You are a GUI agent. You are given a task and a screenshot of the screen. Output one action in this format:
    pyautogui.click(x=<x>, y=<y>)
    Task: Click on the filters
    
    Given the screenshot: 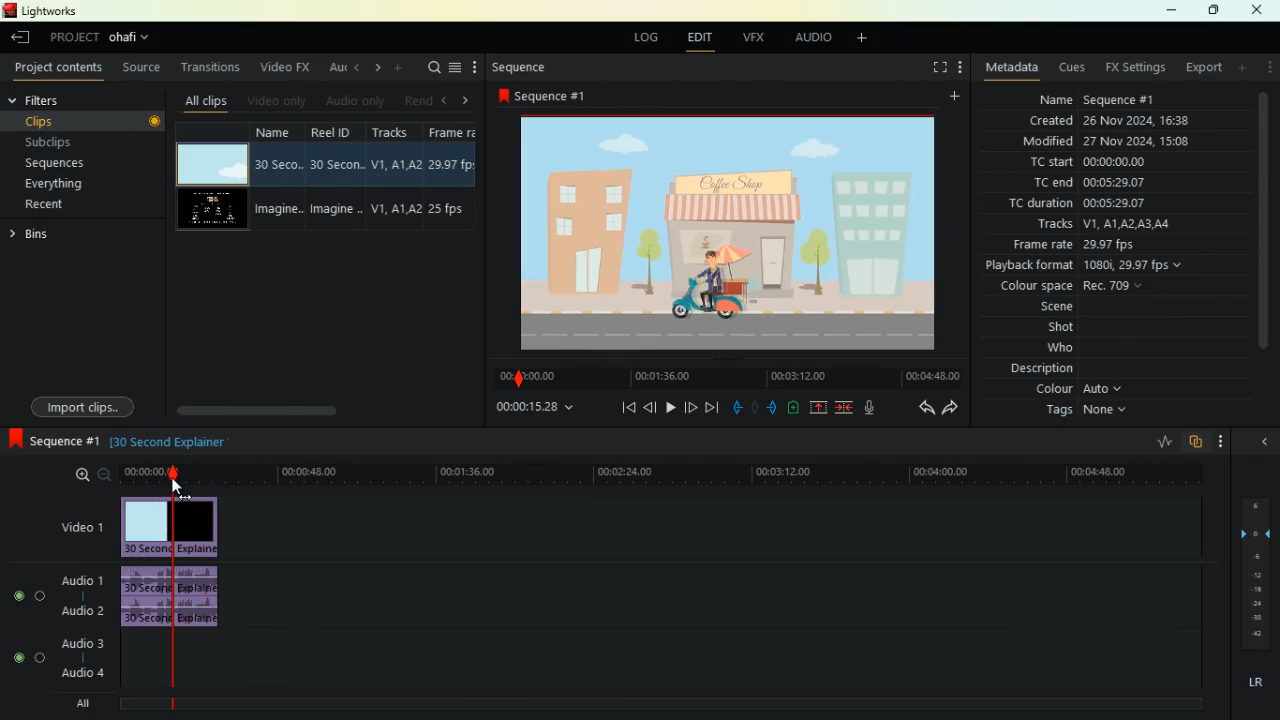 What is the action you would take?
    pyautogui.click(x=59, y=101)
    